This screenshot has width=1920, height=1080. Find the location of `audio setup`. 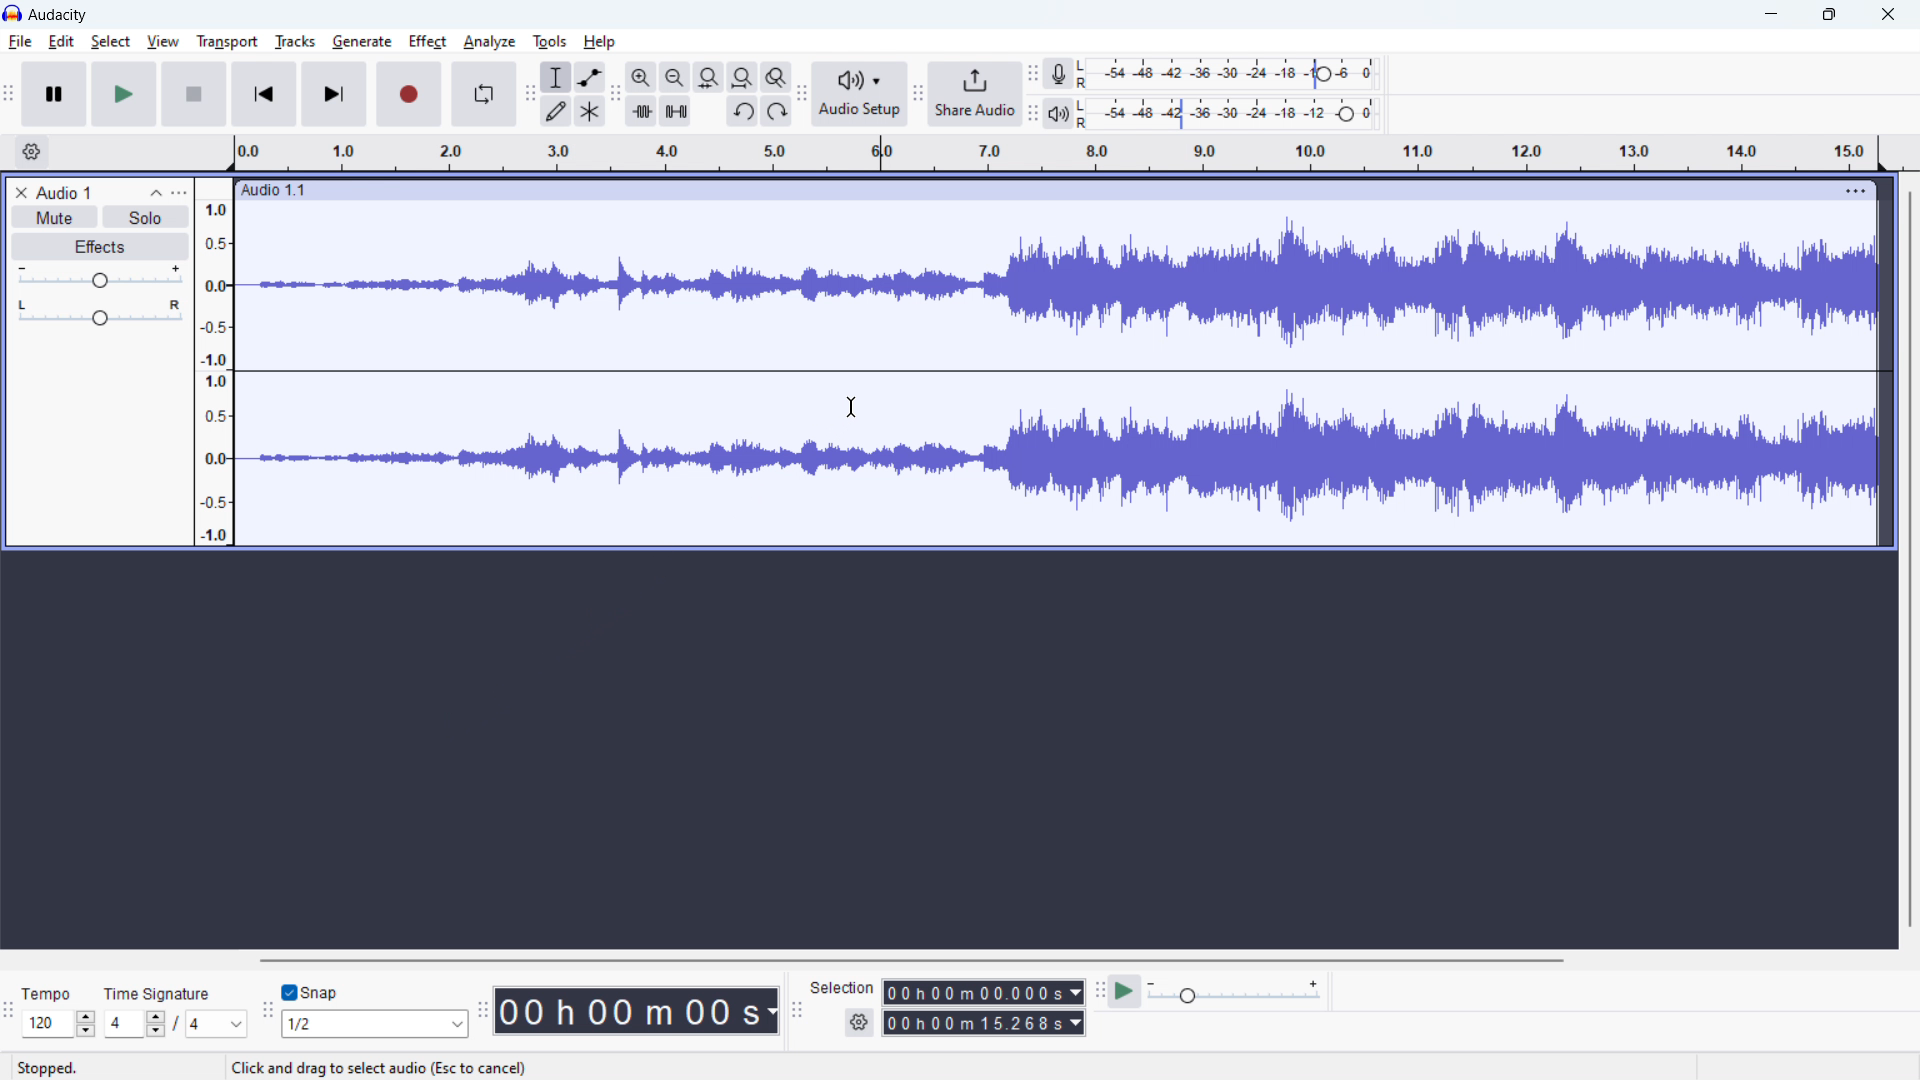

audio setup is located at coordinates (859, 93).